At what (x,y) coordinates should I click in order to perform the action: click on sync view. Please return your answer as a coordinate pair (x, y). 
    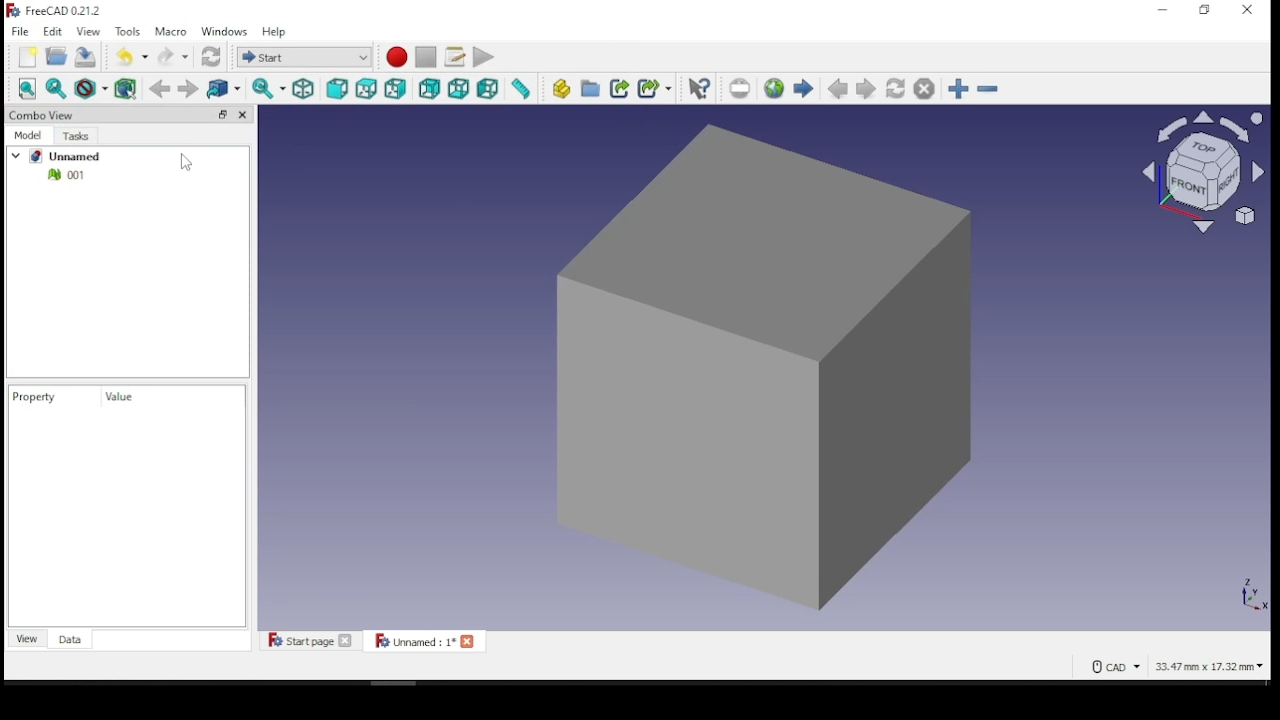
    Looking at the image, I should click on (269, 88).